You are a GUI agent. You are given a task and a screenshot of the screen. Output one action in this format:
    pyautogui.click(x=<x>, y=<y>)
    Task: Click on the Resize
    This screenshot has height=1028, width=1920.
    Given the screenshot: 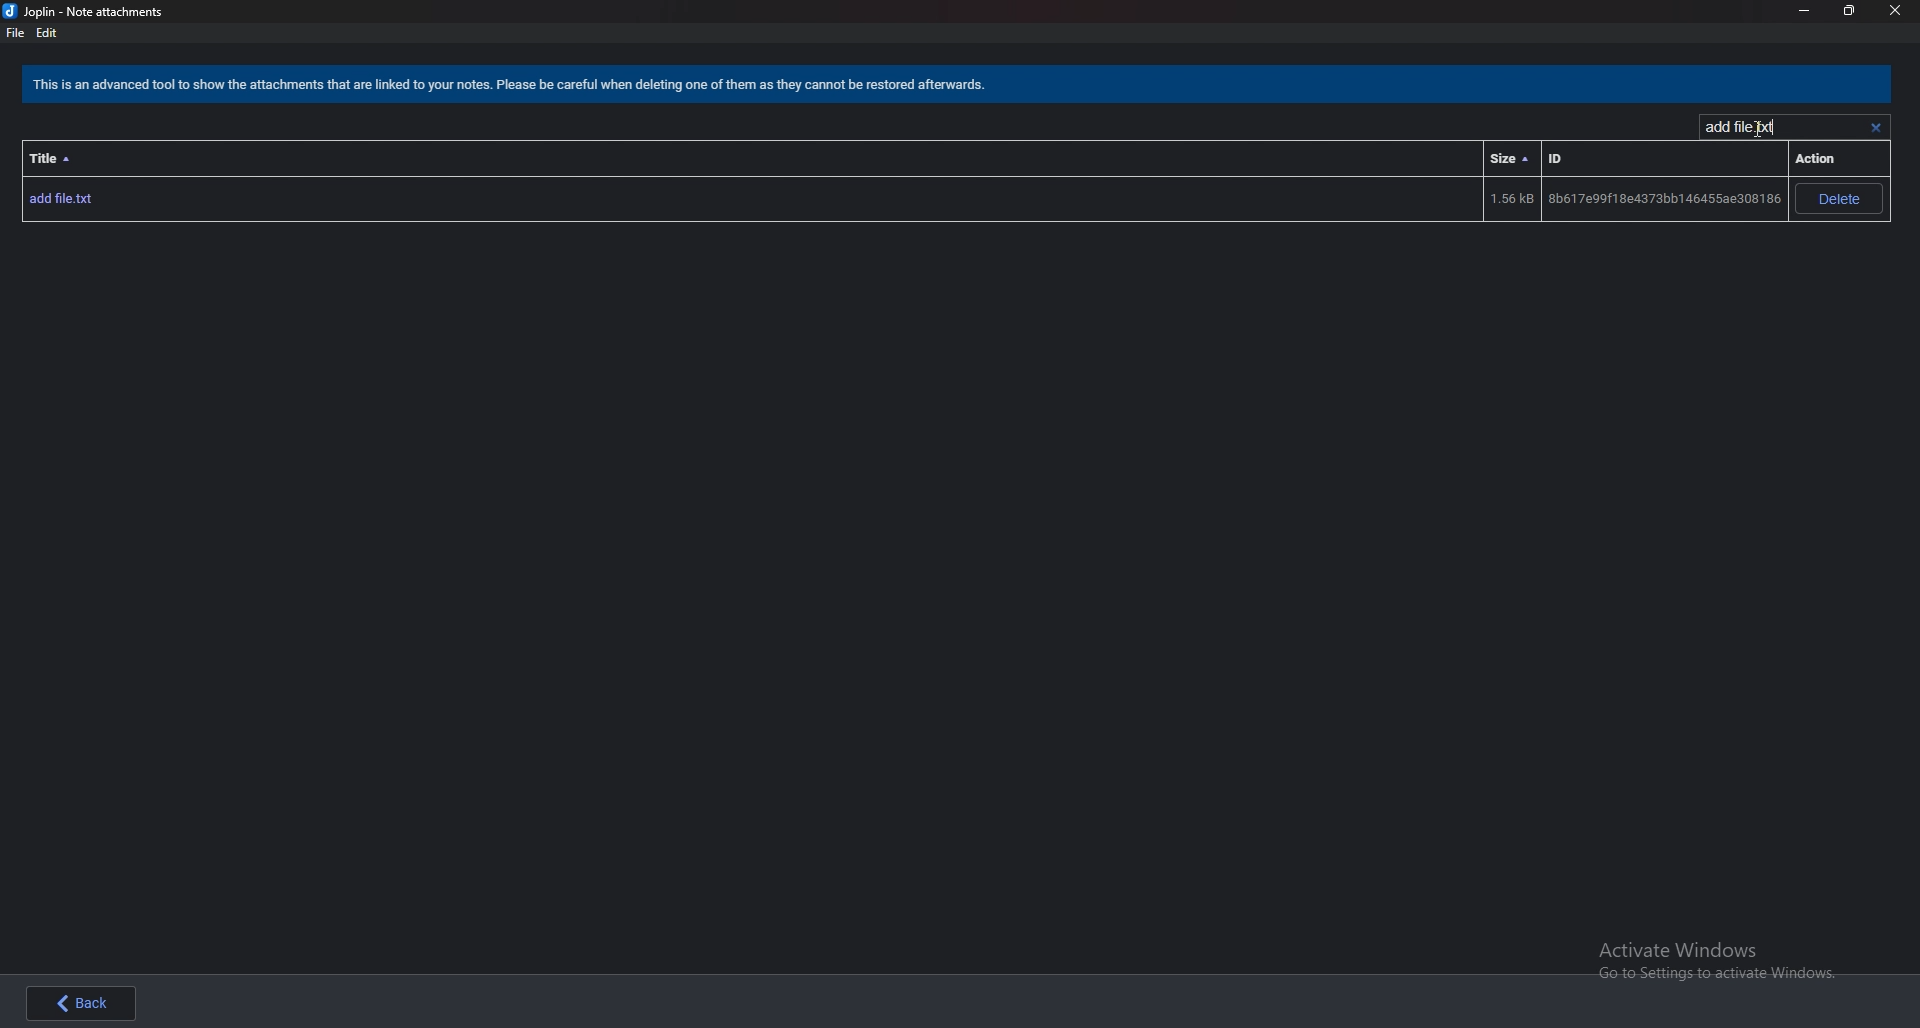 What is the action you would take?
    pyautogui.click(x=1847, y=10)
    